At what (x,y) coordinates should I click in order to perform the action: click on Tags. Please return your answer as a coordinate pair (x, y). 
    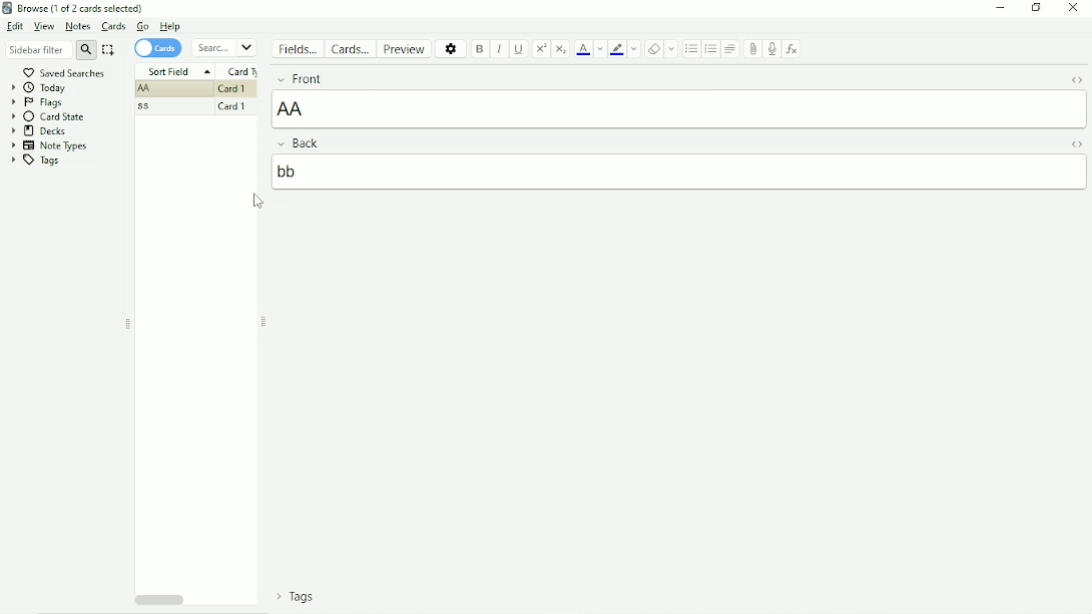
    Looking at the image, I should click on (36, 160).